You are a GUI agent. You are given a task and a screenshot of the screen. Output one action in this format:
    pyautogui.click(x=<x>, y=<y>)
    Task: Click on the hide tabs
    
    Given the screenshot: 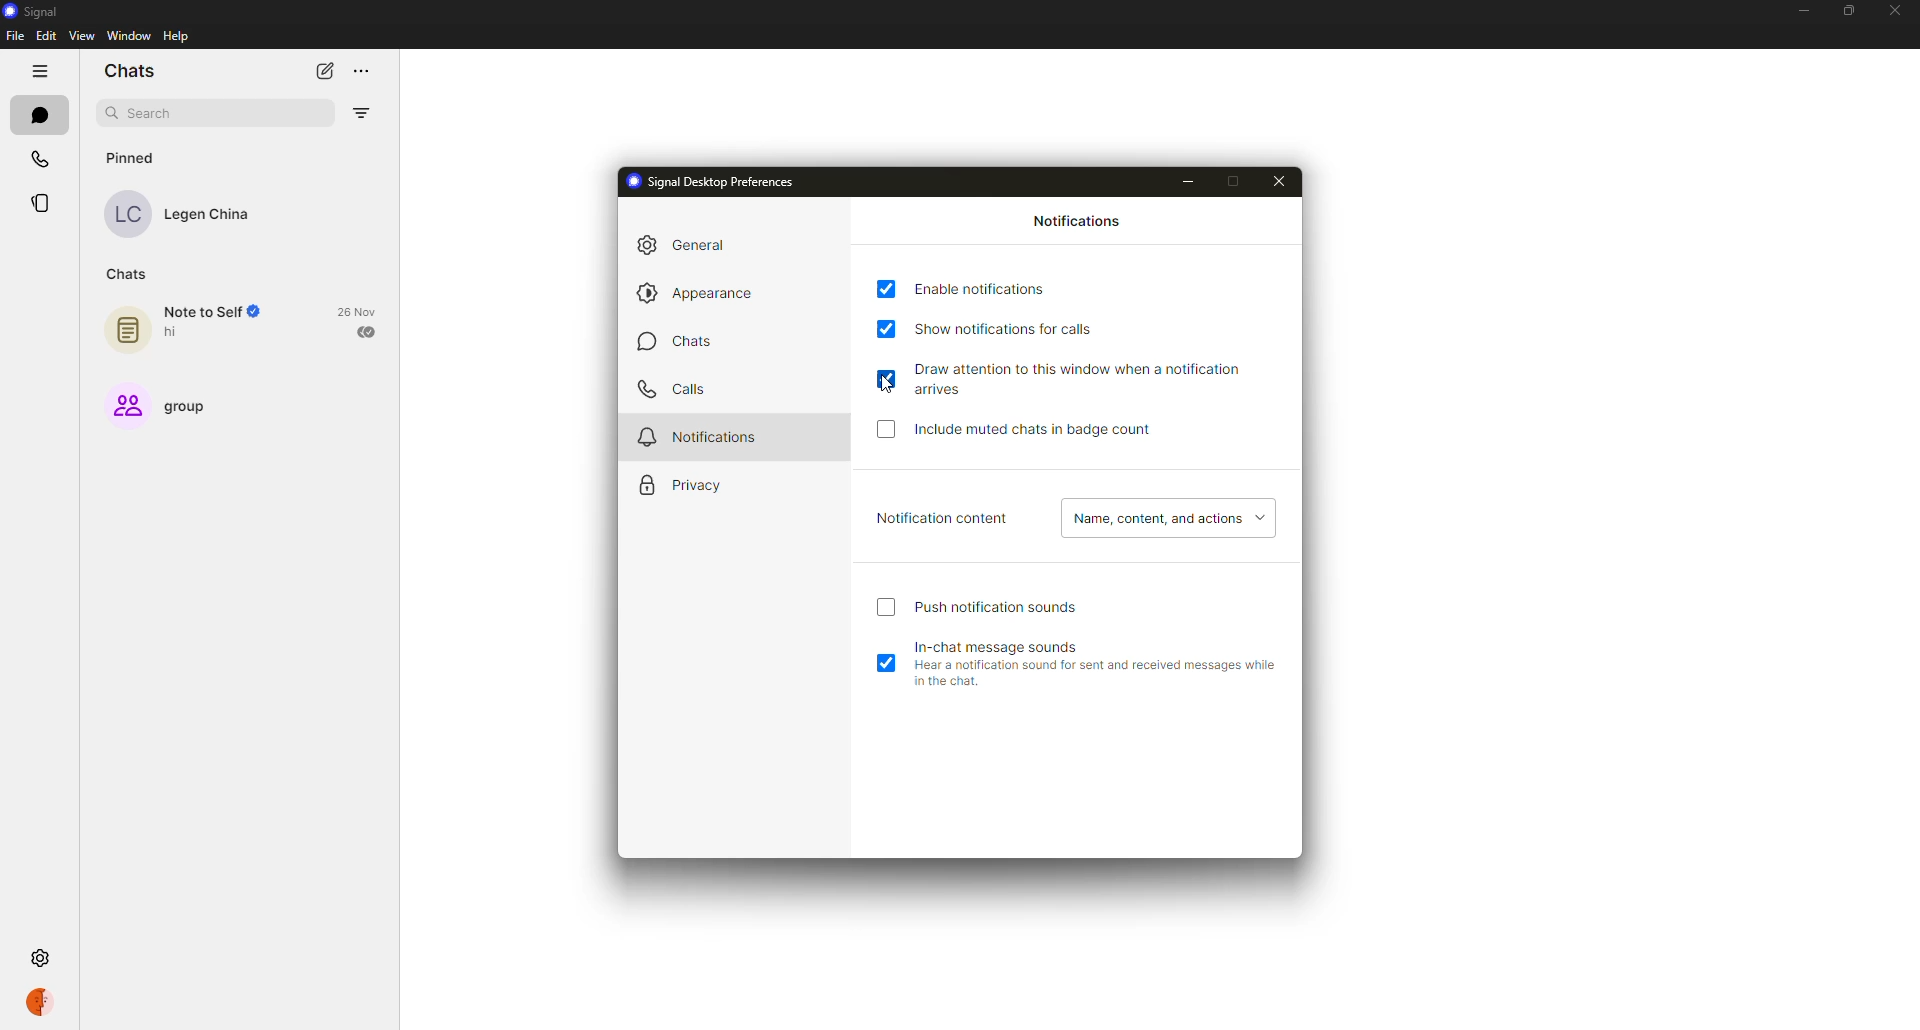 What is the action you would take?
    pyautogui.click(x=42, y=71)
    